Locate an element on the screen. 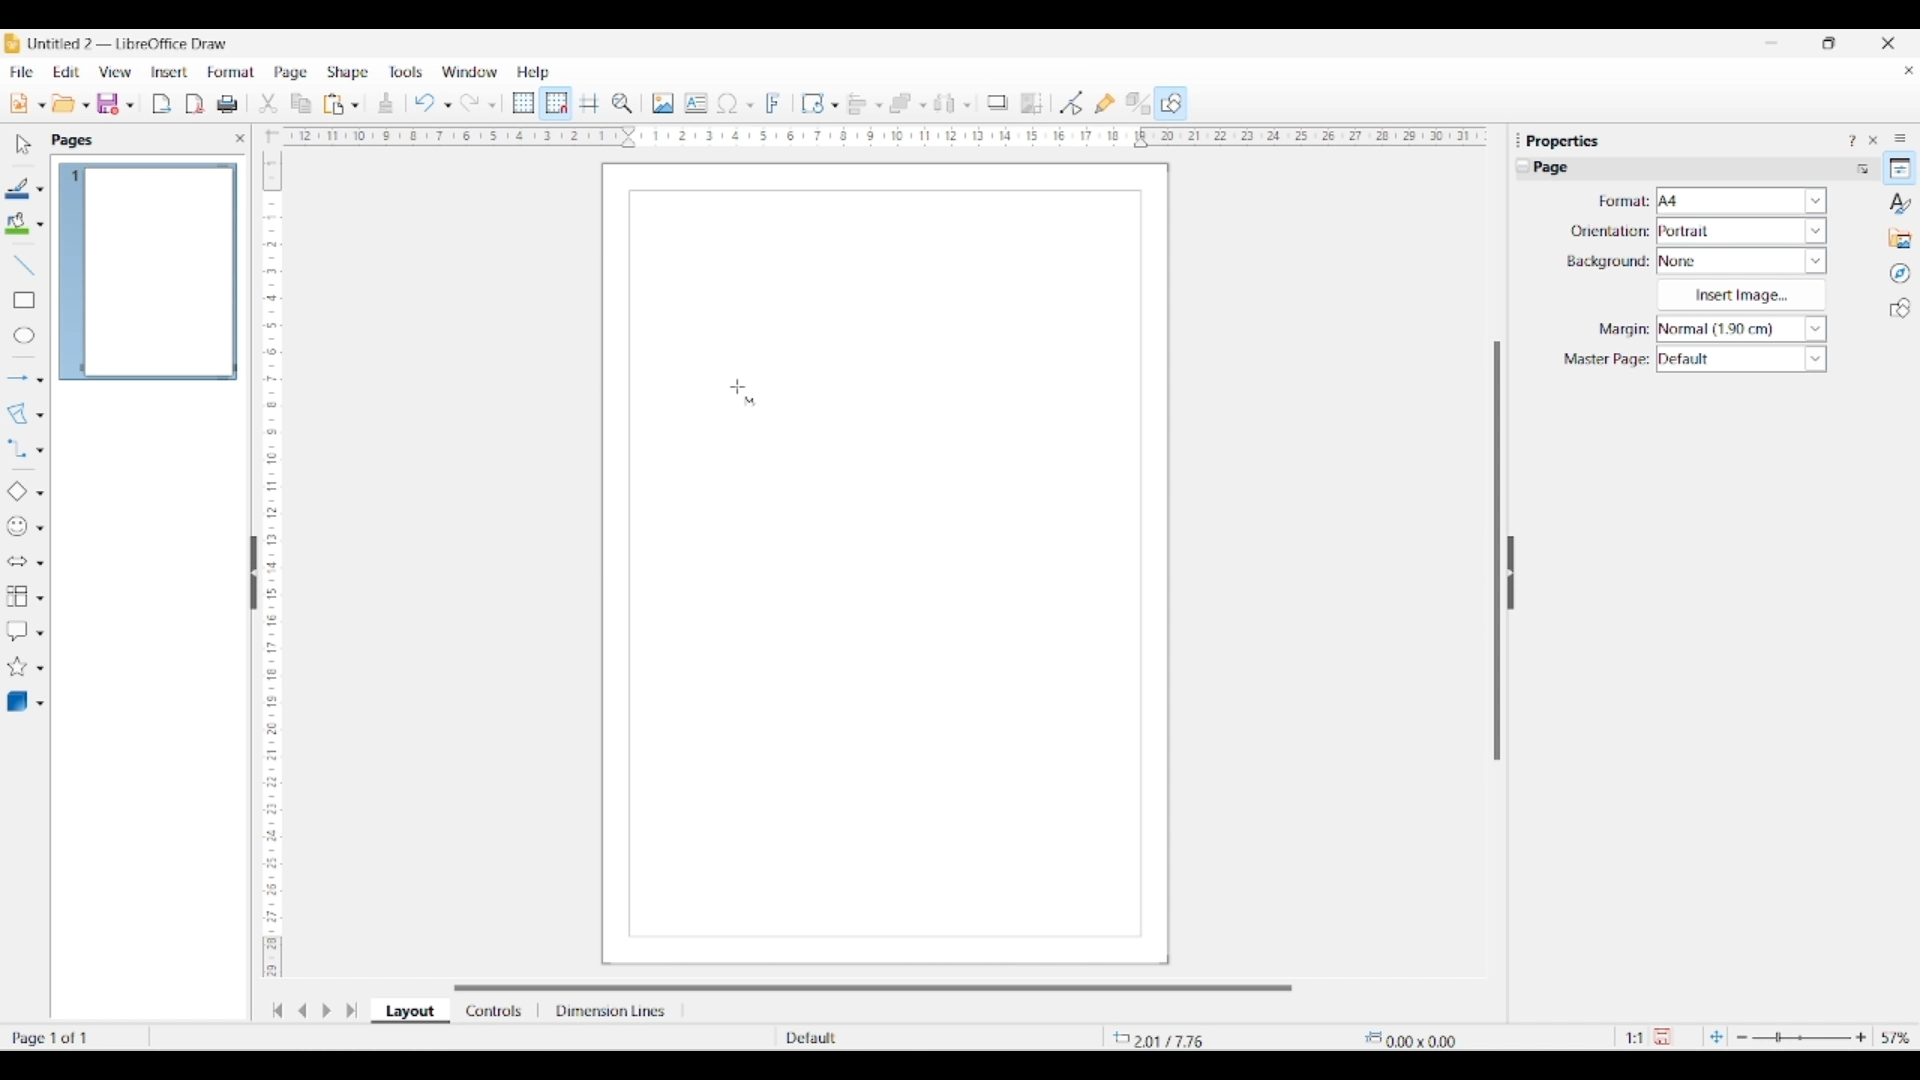  Selected polygon is located at coordinates (18, 414).